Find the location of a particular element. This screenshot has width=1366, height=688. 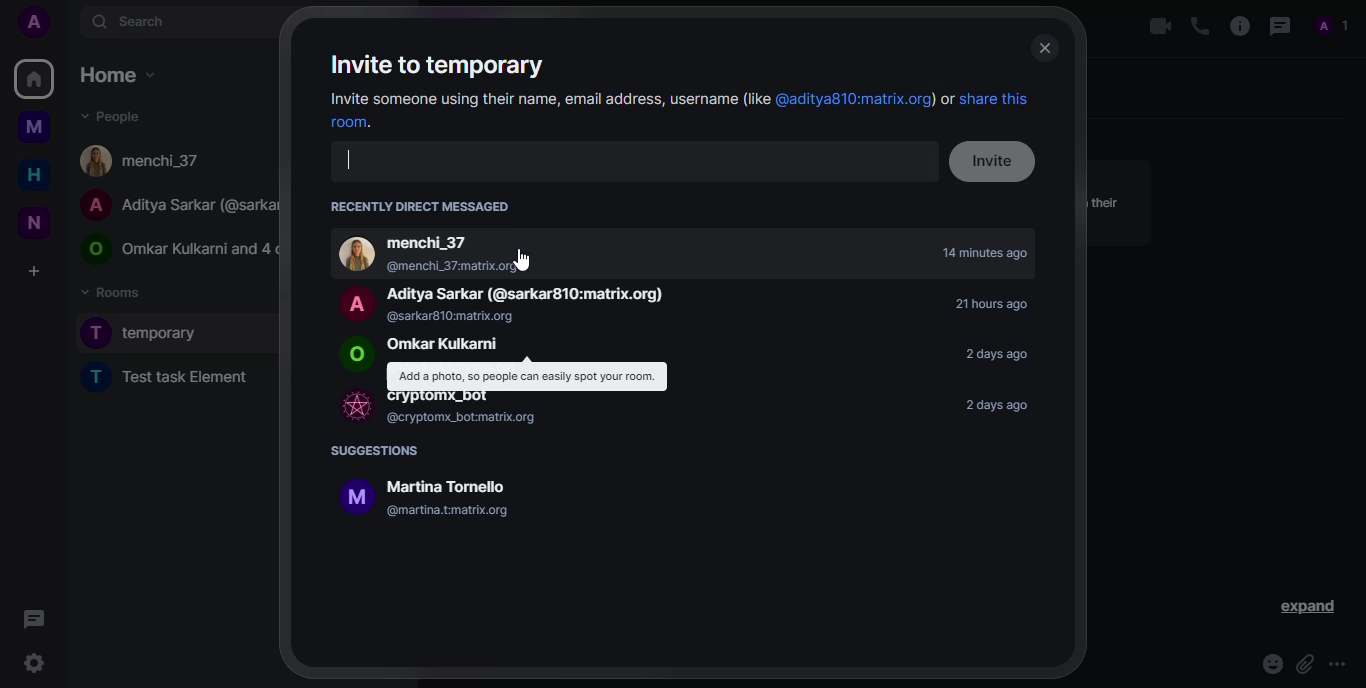

people is located at coordinates (110, 115).